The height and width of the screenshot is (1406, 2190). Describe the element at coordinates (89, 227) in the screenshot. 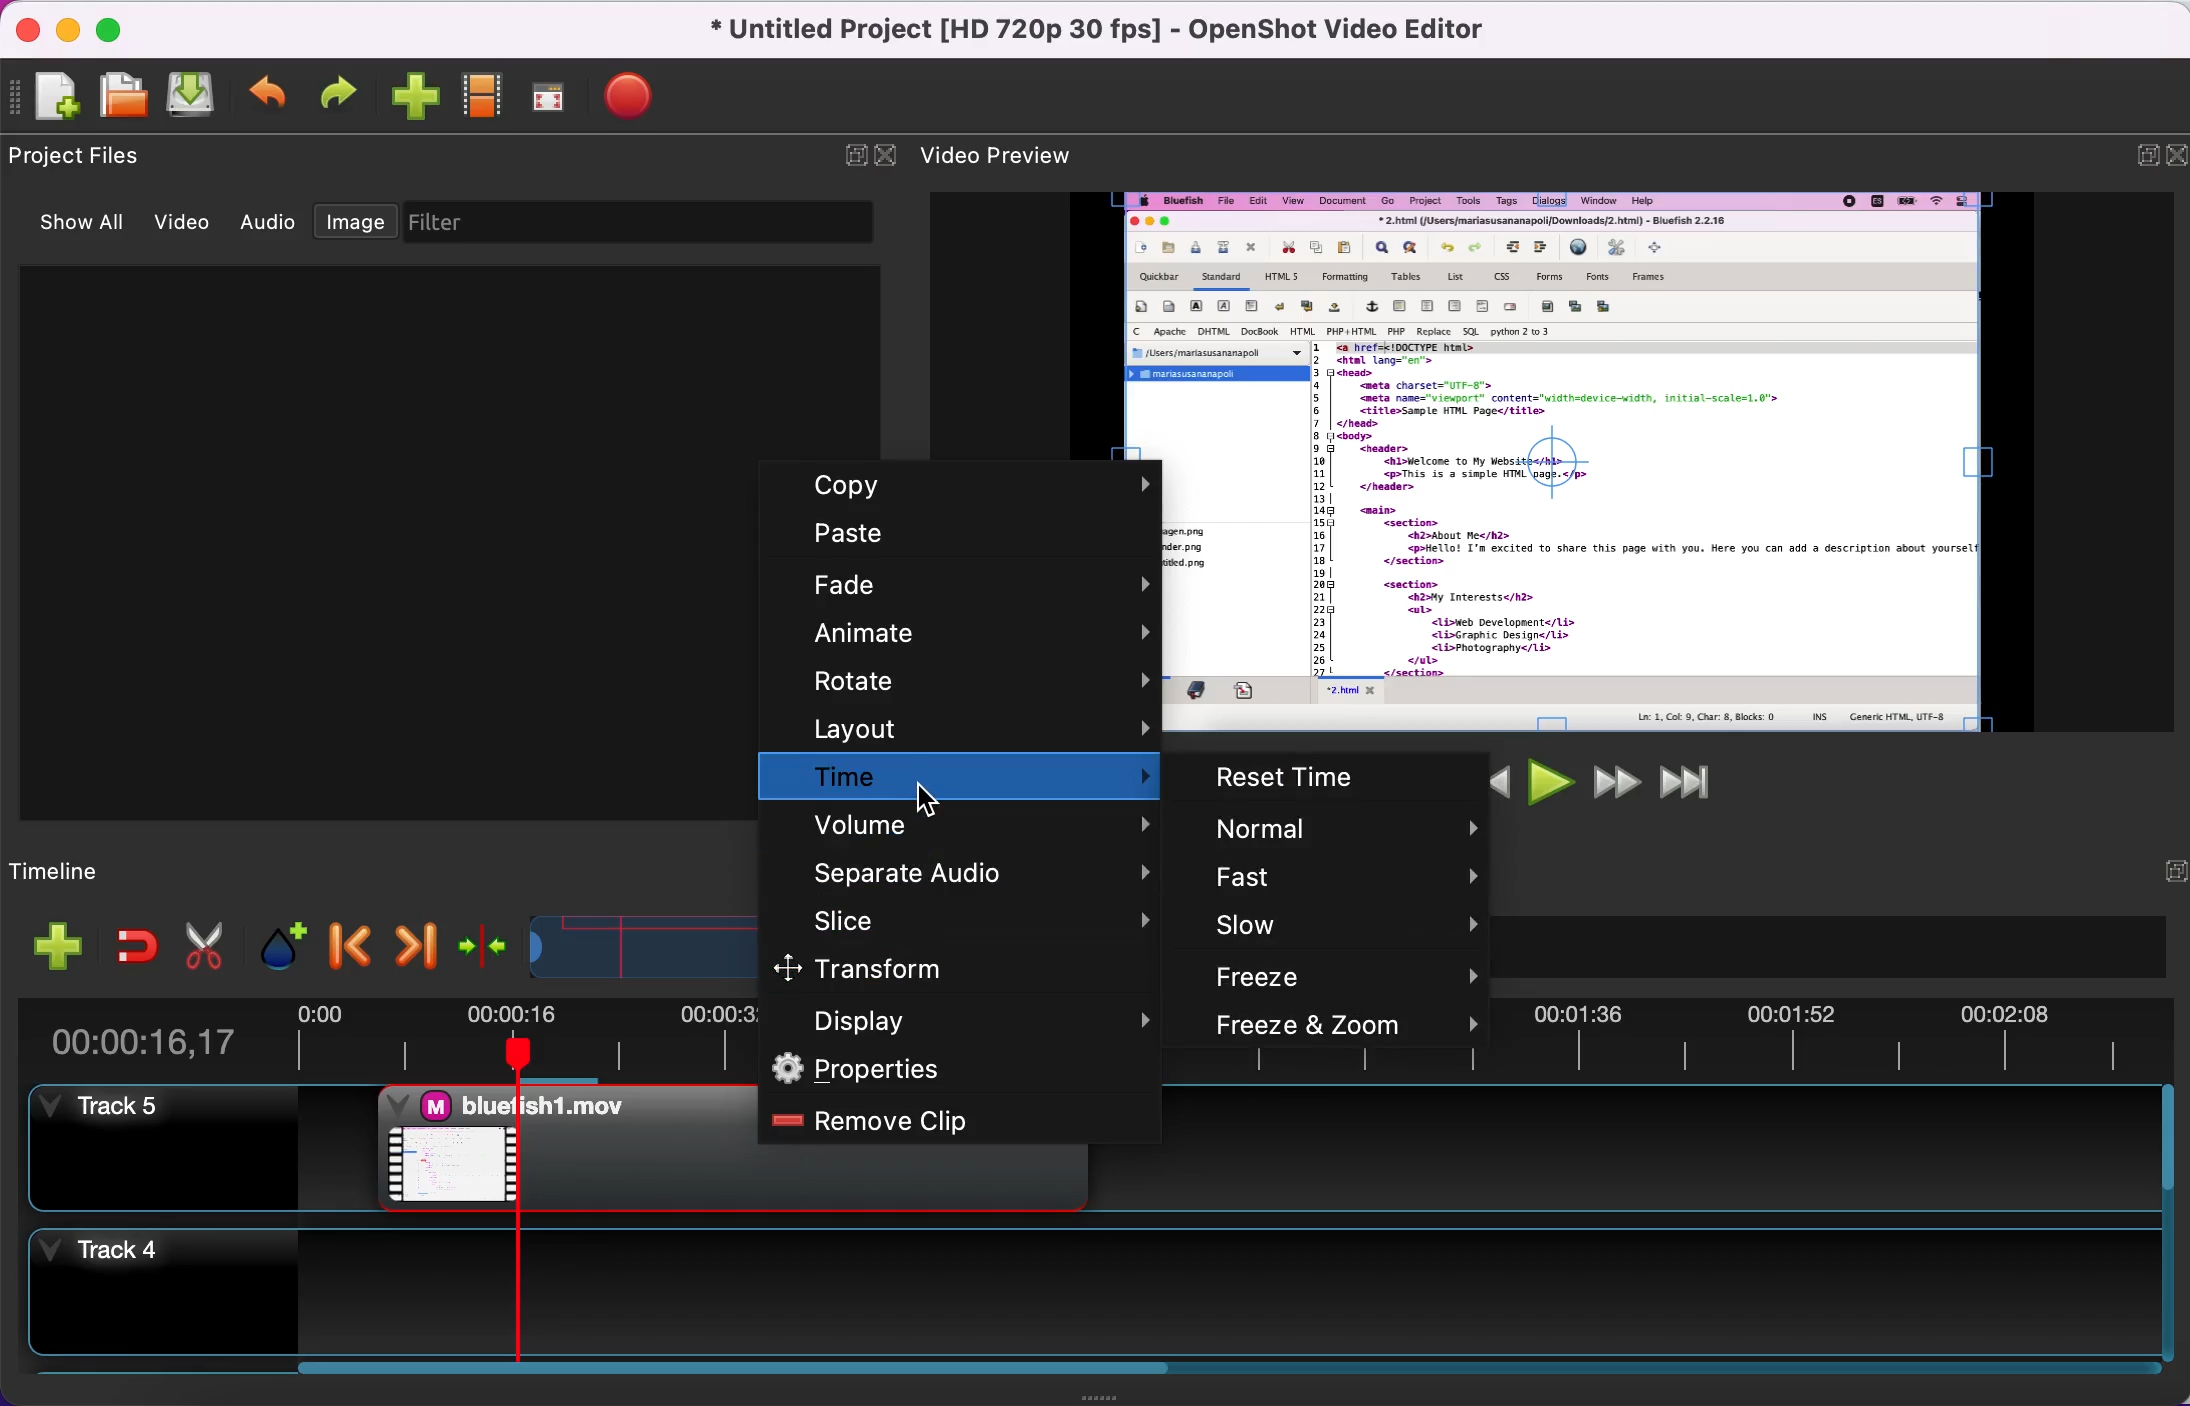

I see `show all` at that location.